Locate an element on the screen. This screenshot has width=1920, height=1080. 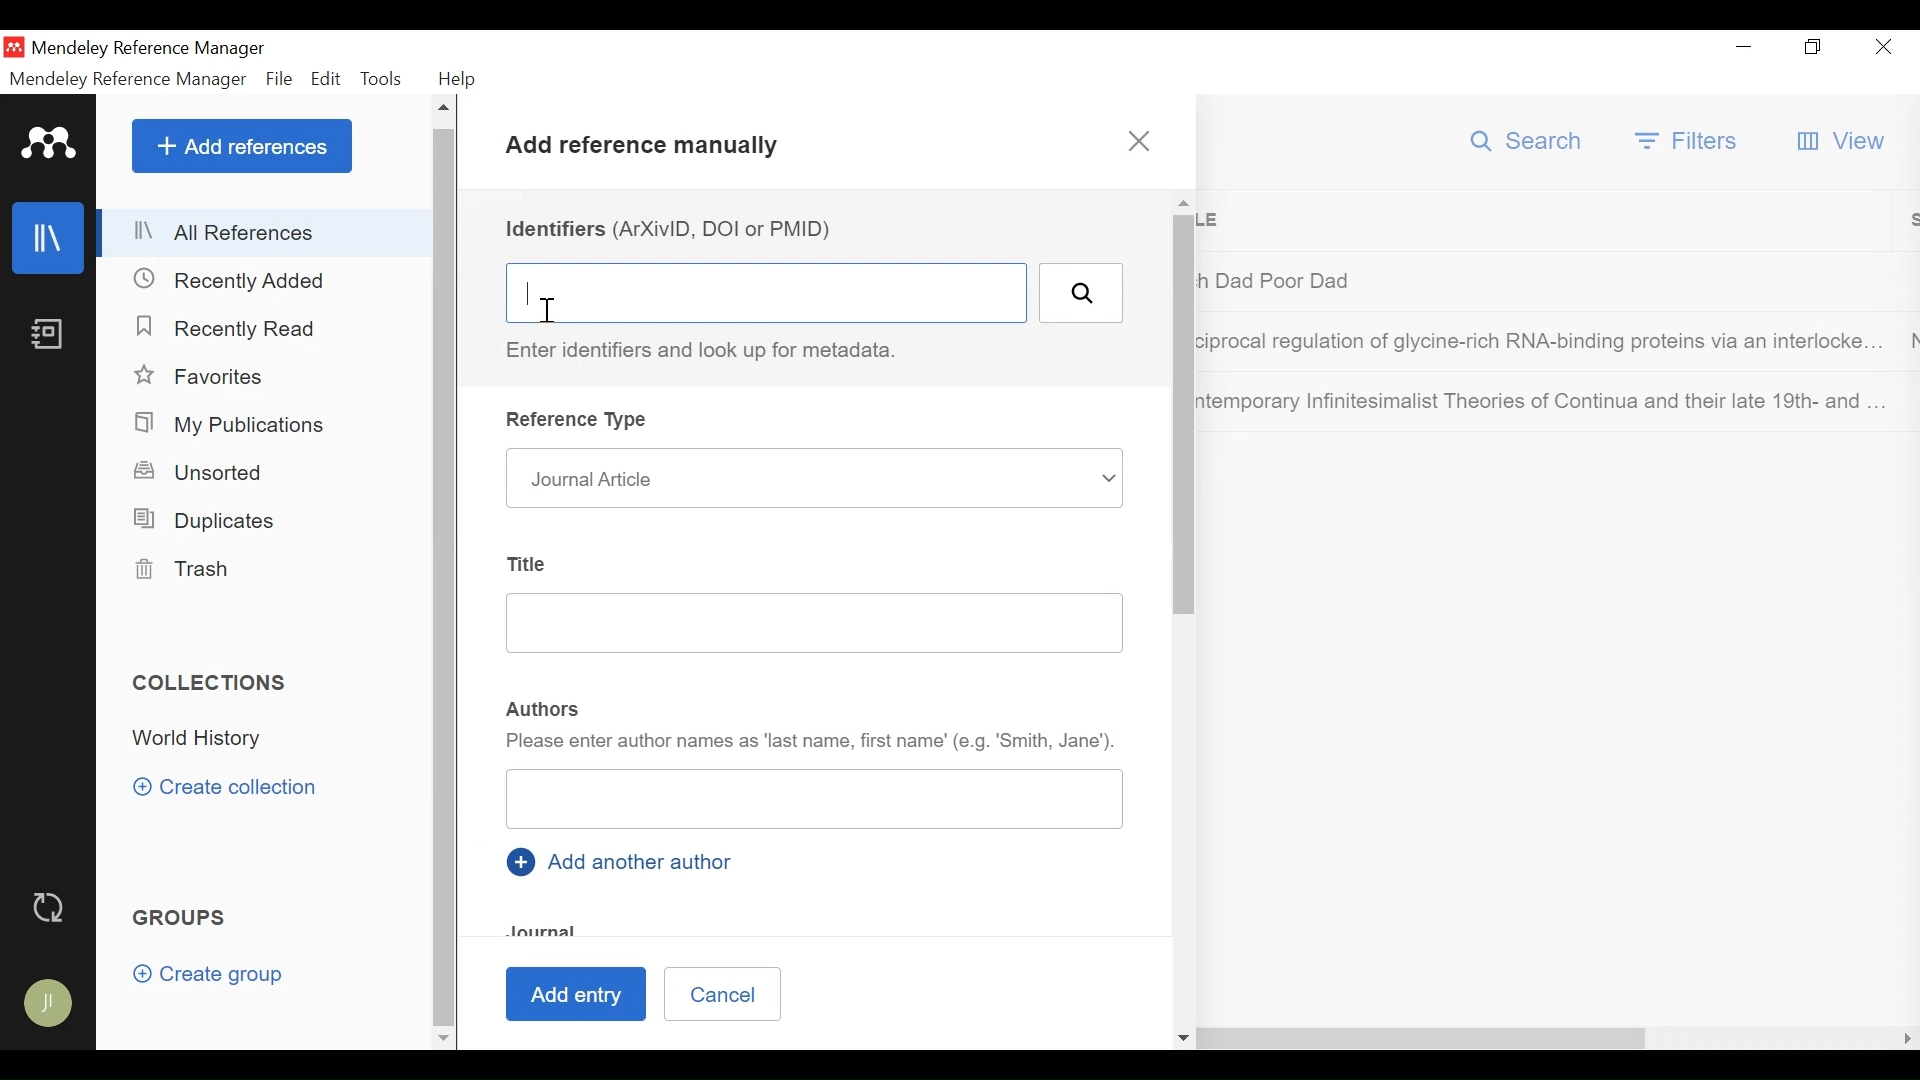
My Publications is located at coordinates (233, 423).